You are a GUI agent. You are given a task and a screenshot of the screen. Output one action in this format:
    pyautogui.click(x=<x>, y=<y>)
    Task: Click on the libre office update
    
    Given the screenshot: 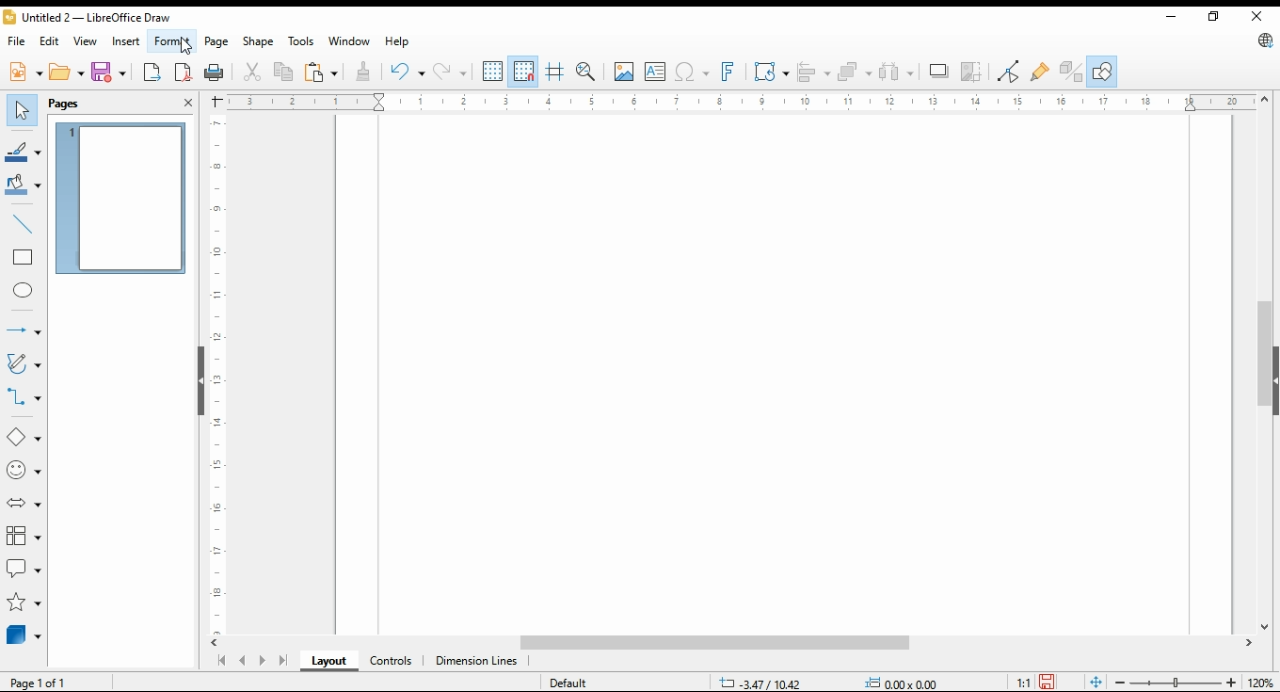 What is the action you would take?
    pyautogui.click(x=1264, y=40)
    